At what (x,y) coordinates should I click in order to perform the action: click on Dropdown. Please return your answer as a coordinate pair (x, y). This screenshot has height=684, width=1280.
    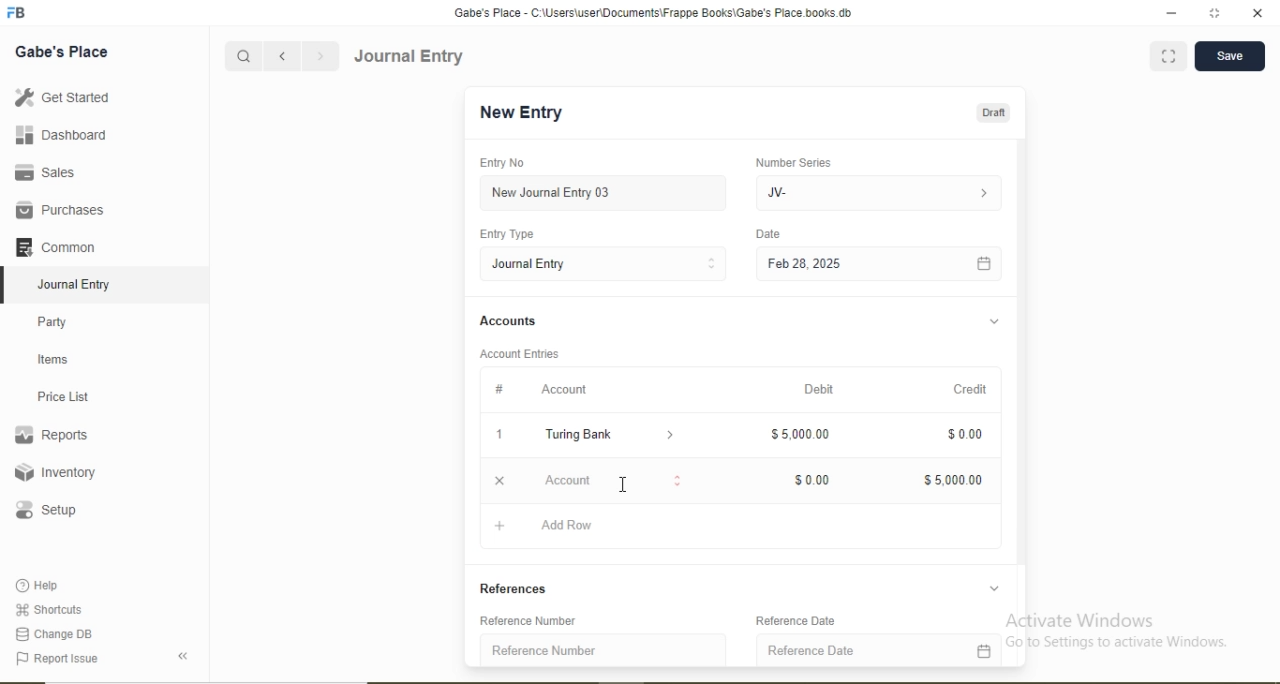
    Looking at the image, I should click on (994, 588).